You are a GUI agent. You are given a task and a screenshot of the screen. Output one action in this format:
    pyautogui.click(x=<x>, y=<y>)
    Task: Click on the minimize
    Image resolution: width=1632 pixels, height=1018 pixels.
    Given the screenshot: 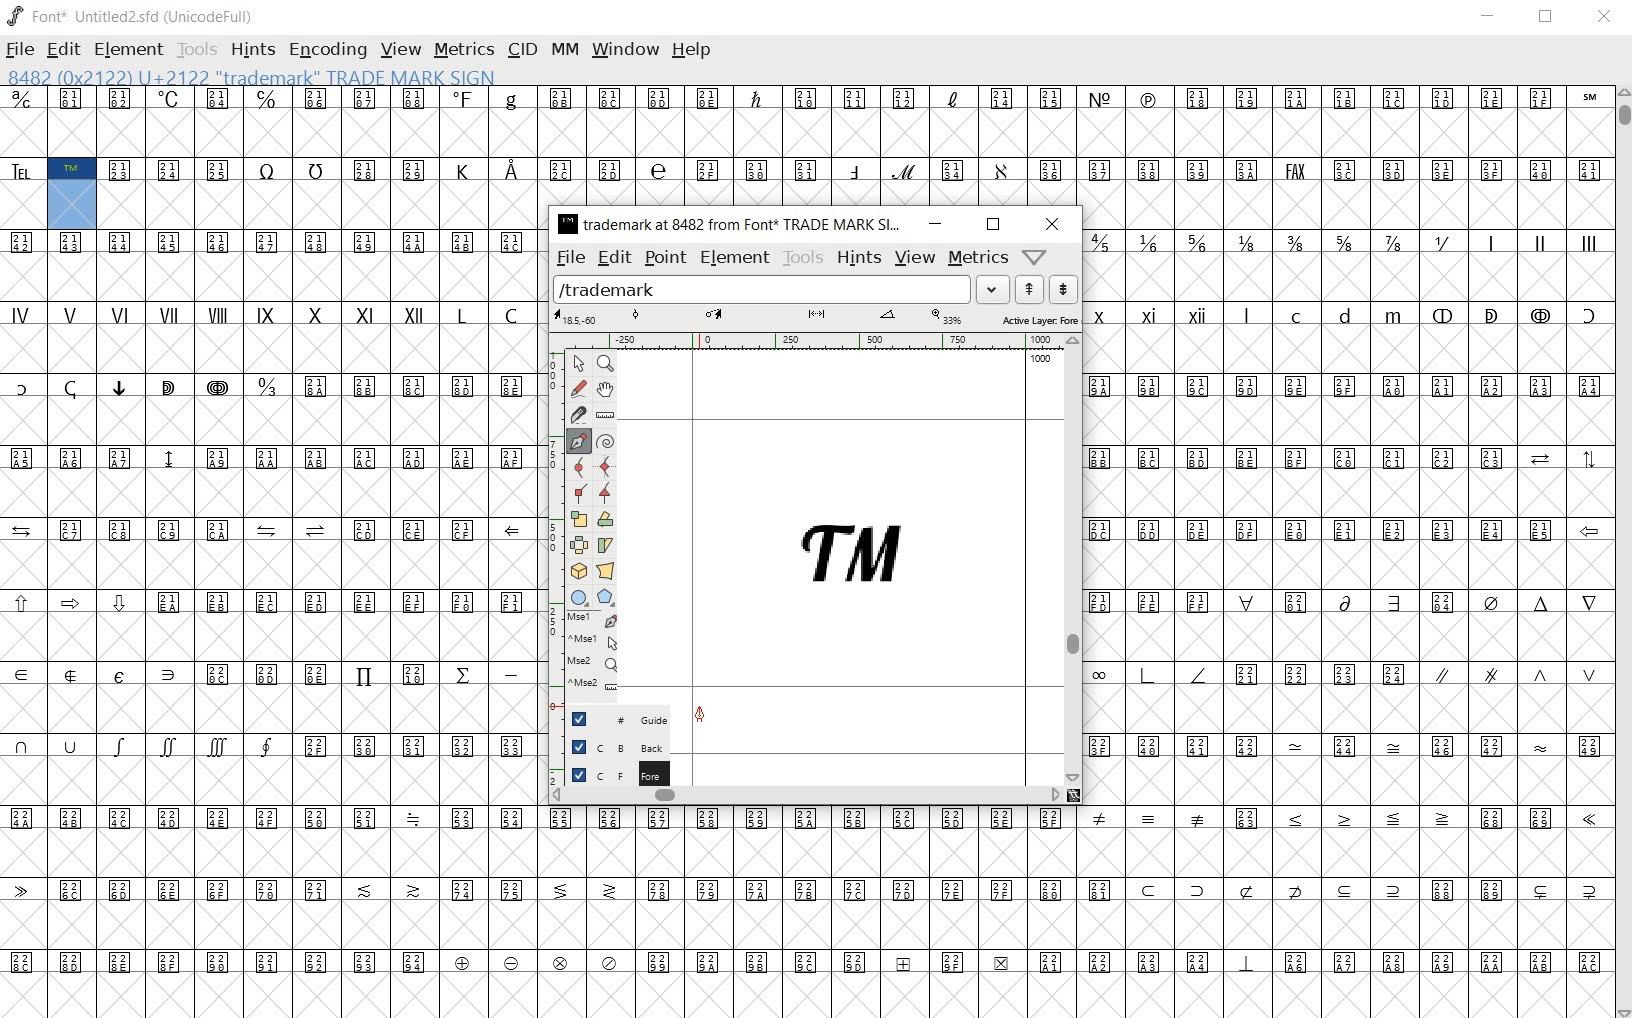 What is the action you would take?
    pyautogui.click(x=936, y=224)
    